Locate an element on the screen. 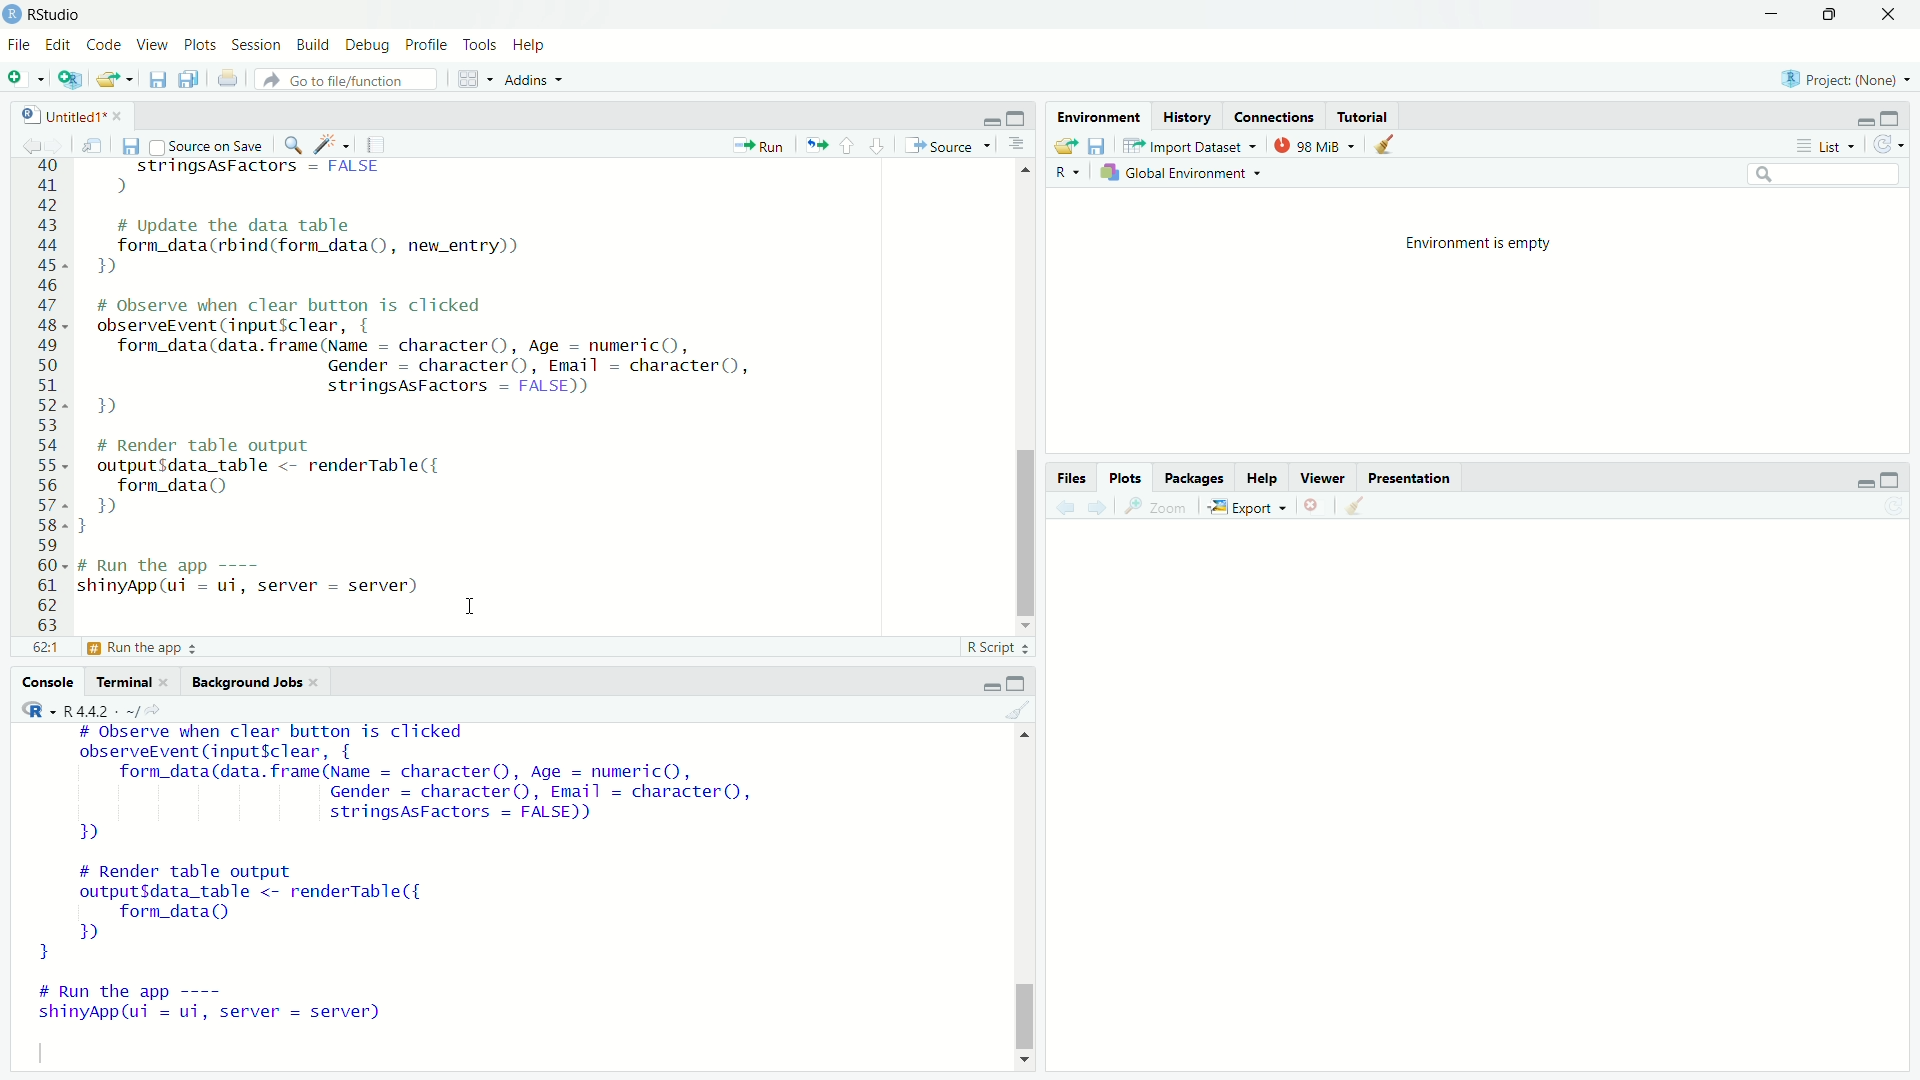 The height and width of the screenshot is (1080, 1920). connections is located at coordinates (1269, 116).